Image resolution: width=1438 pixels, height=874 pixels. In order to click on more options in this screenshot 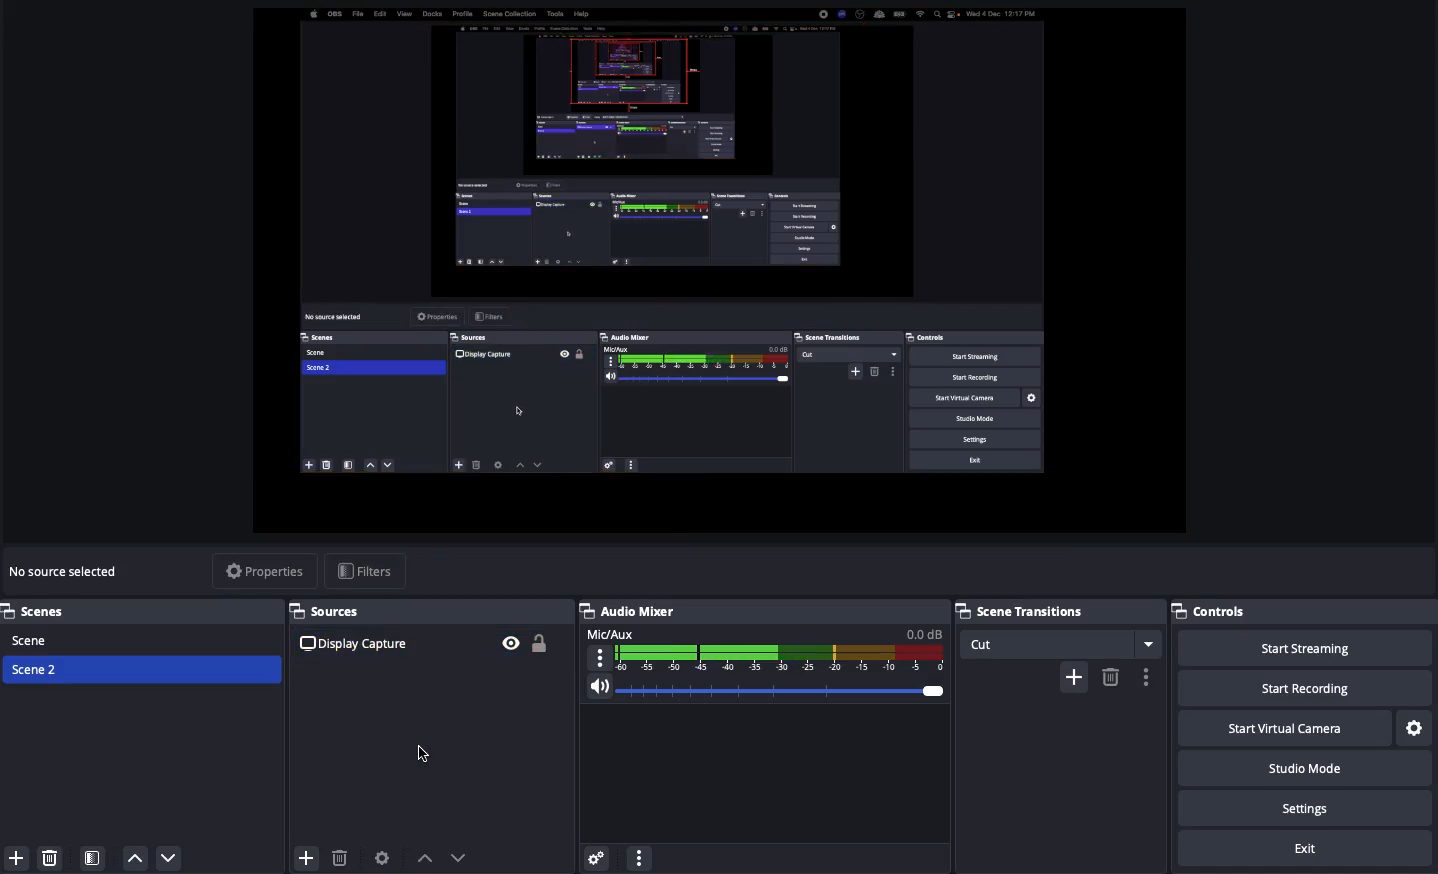, I will do `click(1149, 677)`.